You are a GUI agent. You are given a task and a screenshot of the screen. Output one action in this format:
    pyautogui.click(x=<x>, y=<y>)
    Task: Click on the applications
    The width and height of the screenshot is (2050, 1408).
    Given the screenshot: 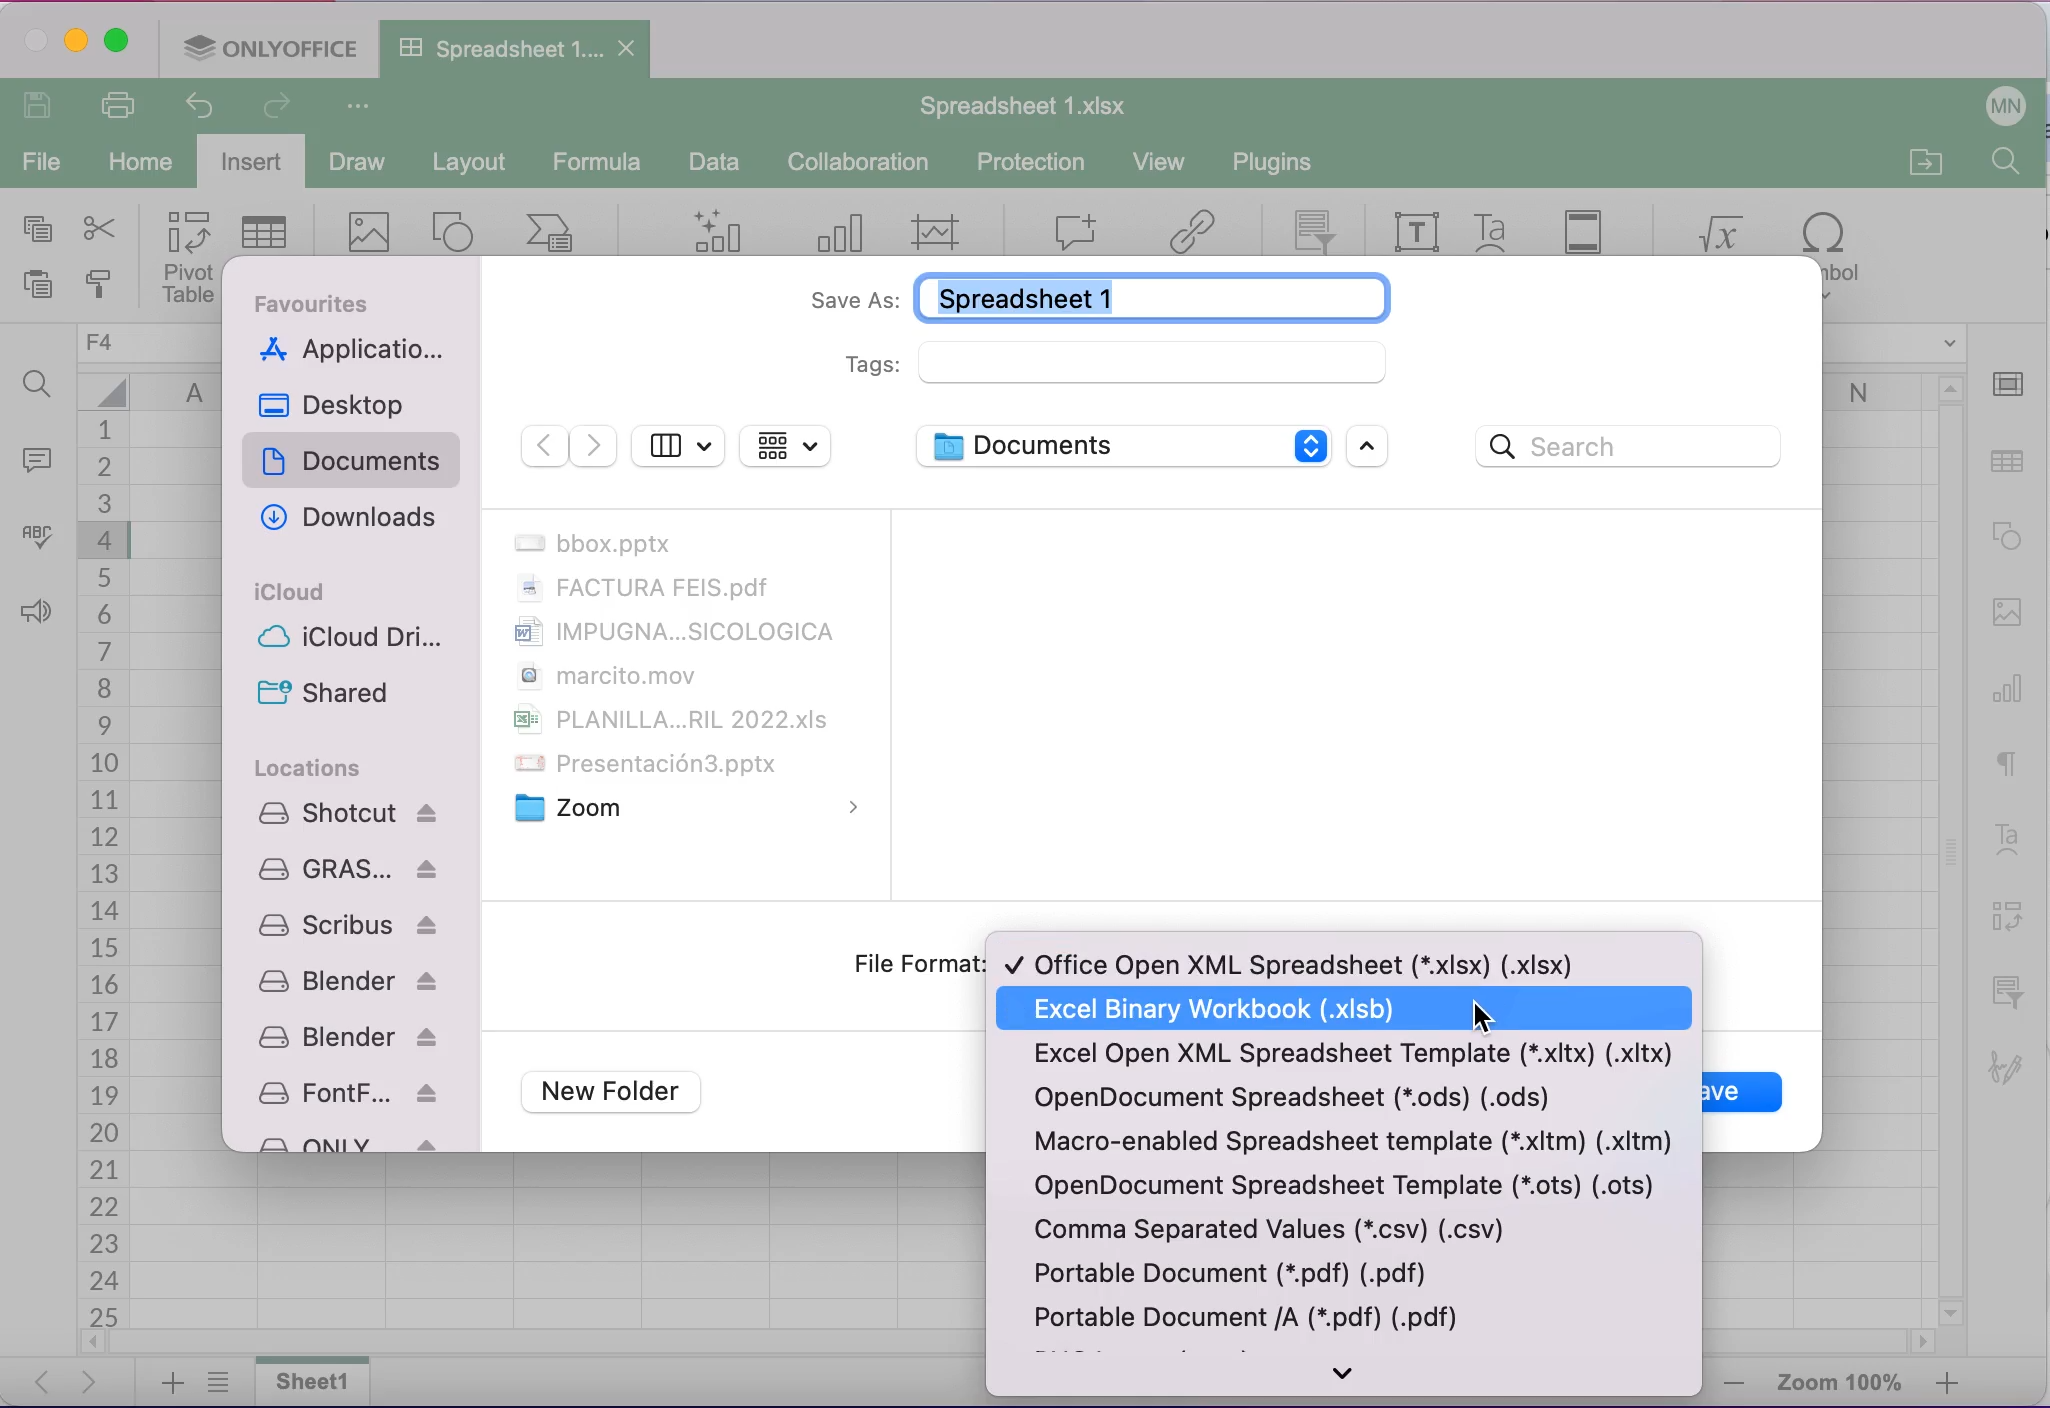 What is the action you would take?
    pyautogui.click(x=356, y=352)
    